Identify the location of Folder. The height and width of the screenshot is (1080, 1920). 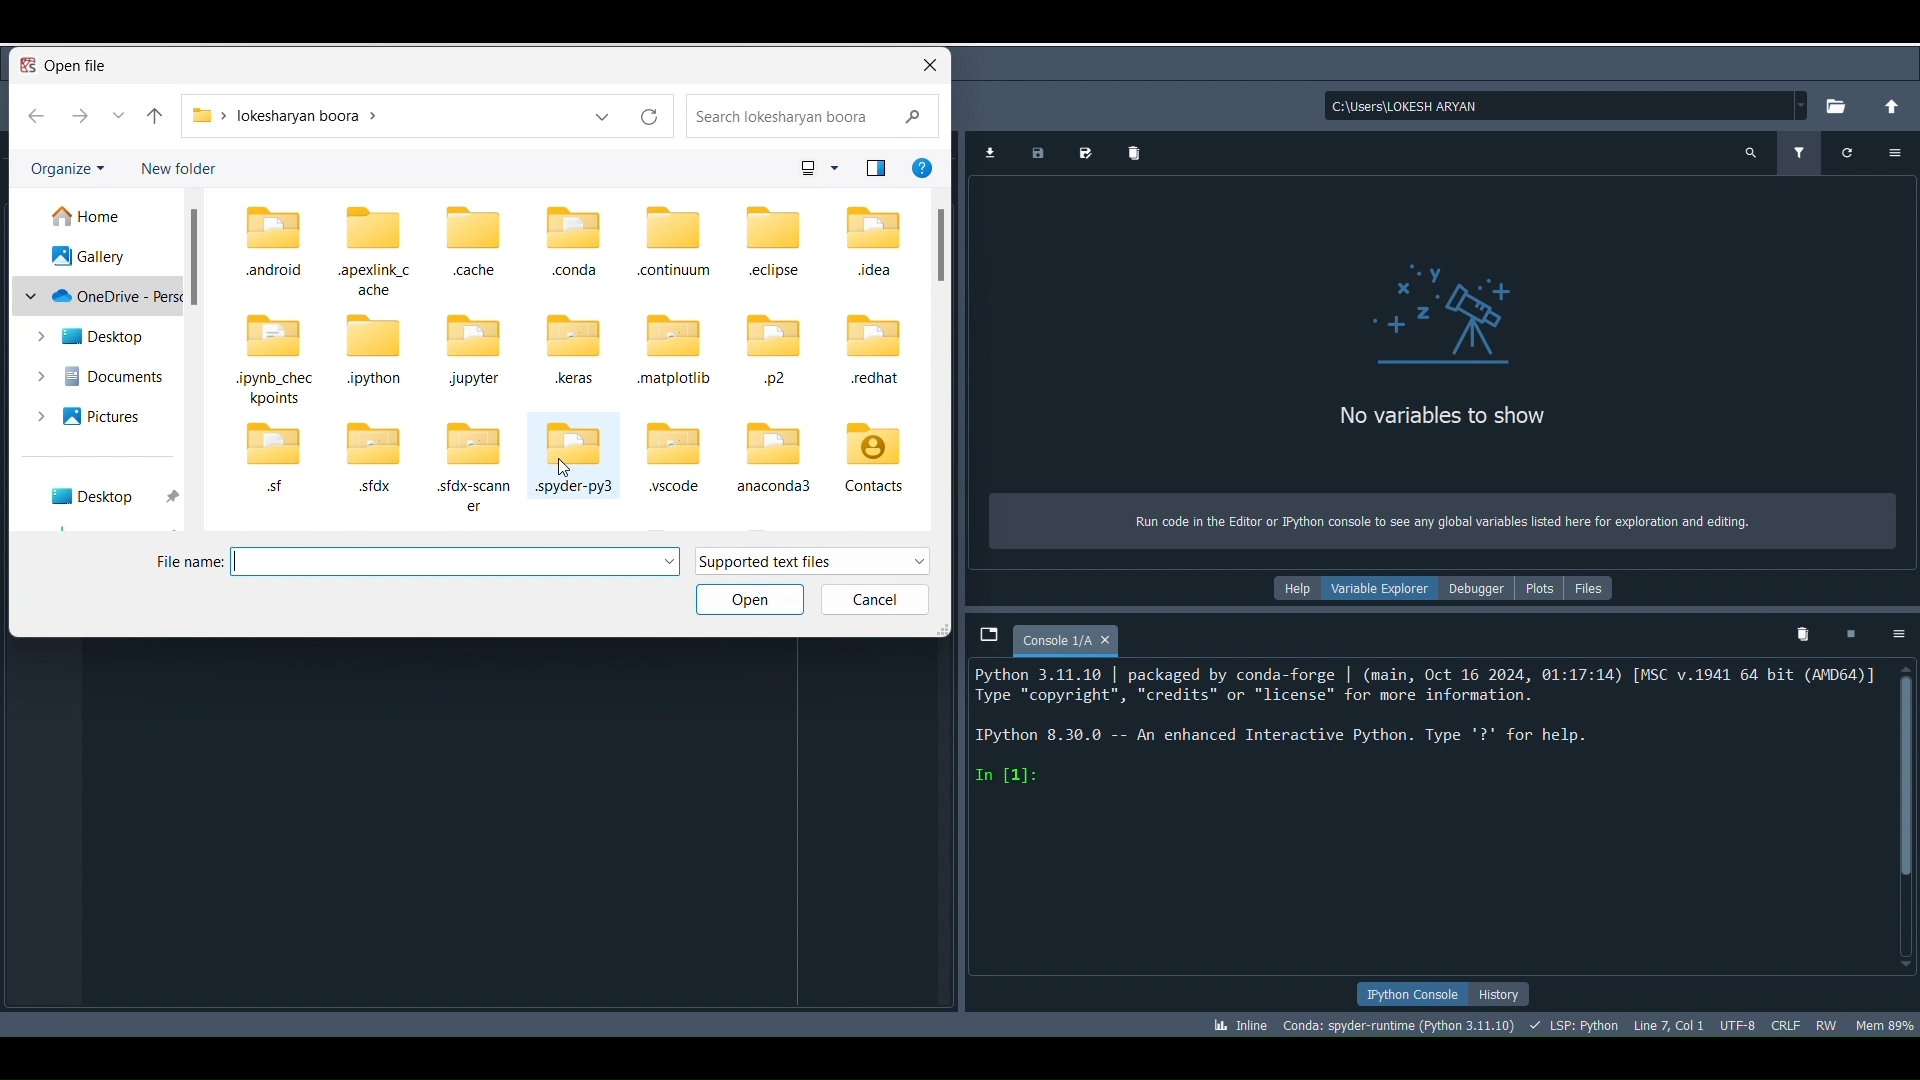
(278, 241).